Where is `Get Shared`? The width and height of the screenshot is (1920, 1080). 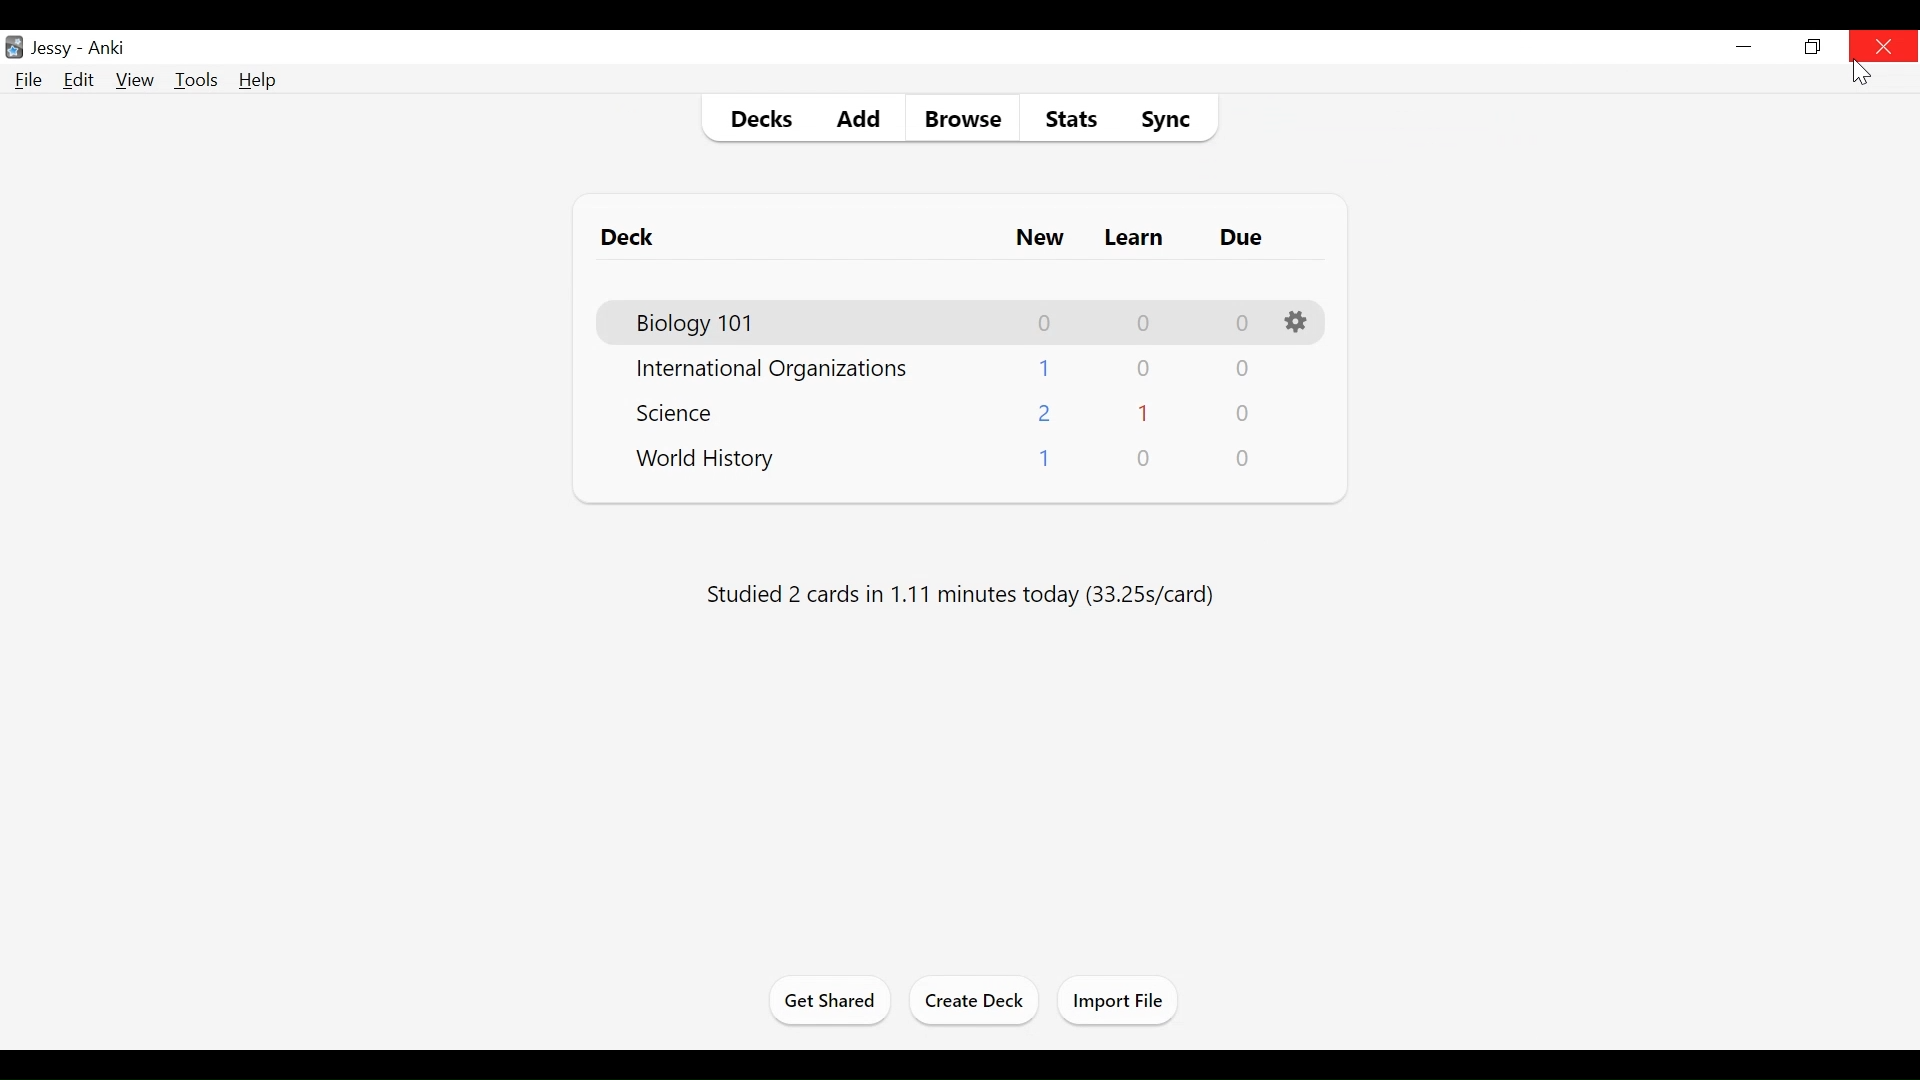
Get Shared is located at coordinates (830, 1002).